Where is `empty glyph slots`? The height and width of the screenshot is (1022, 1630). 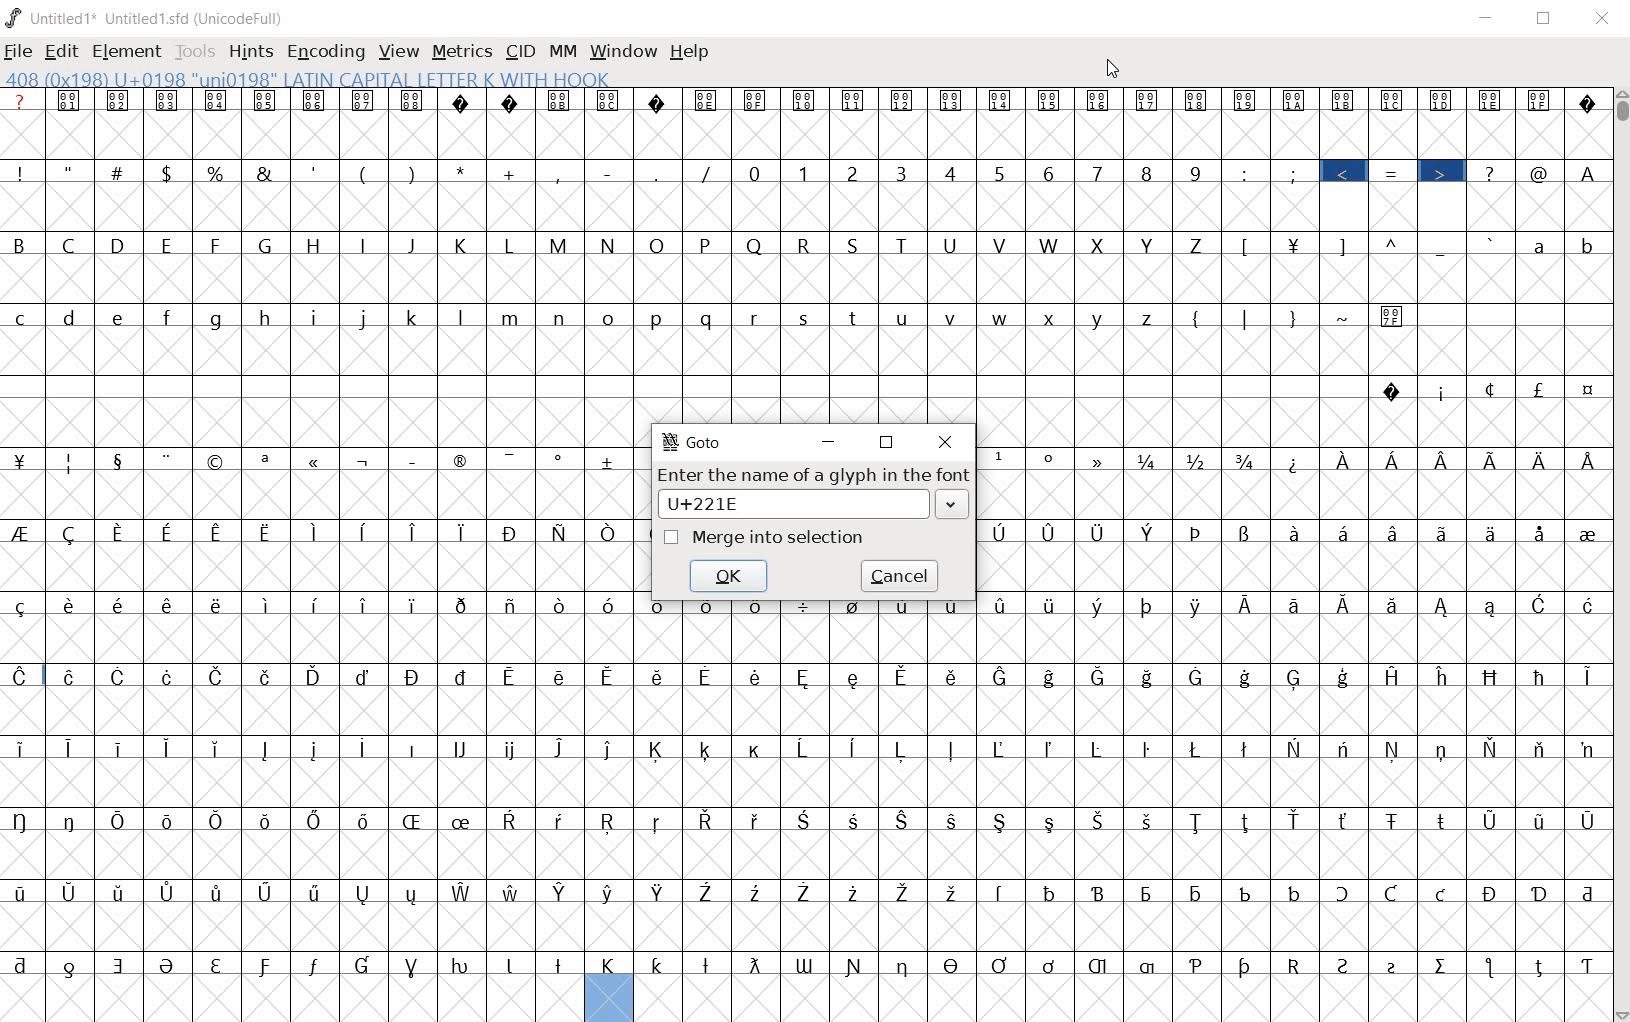
empty glyph slots is located at coordinates (803, 207).